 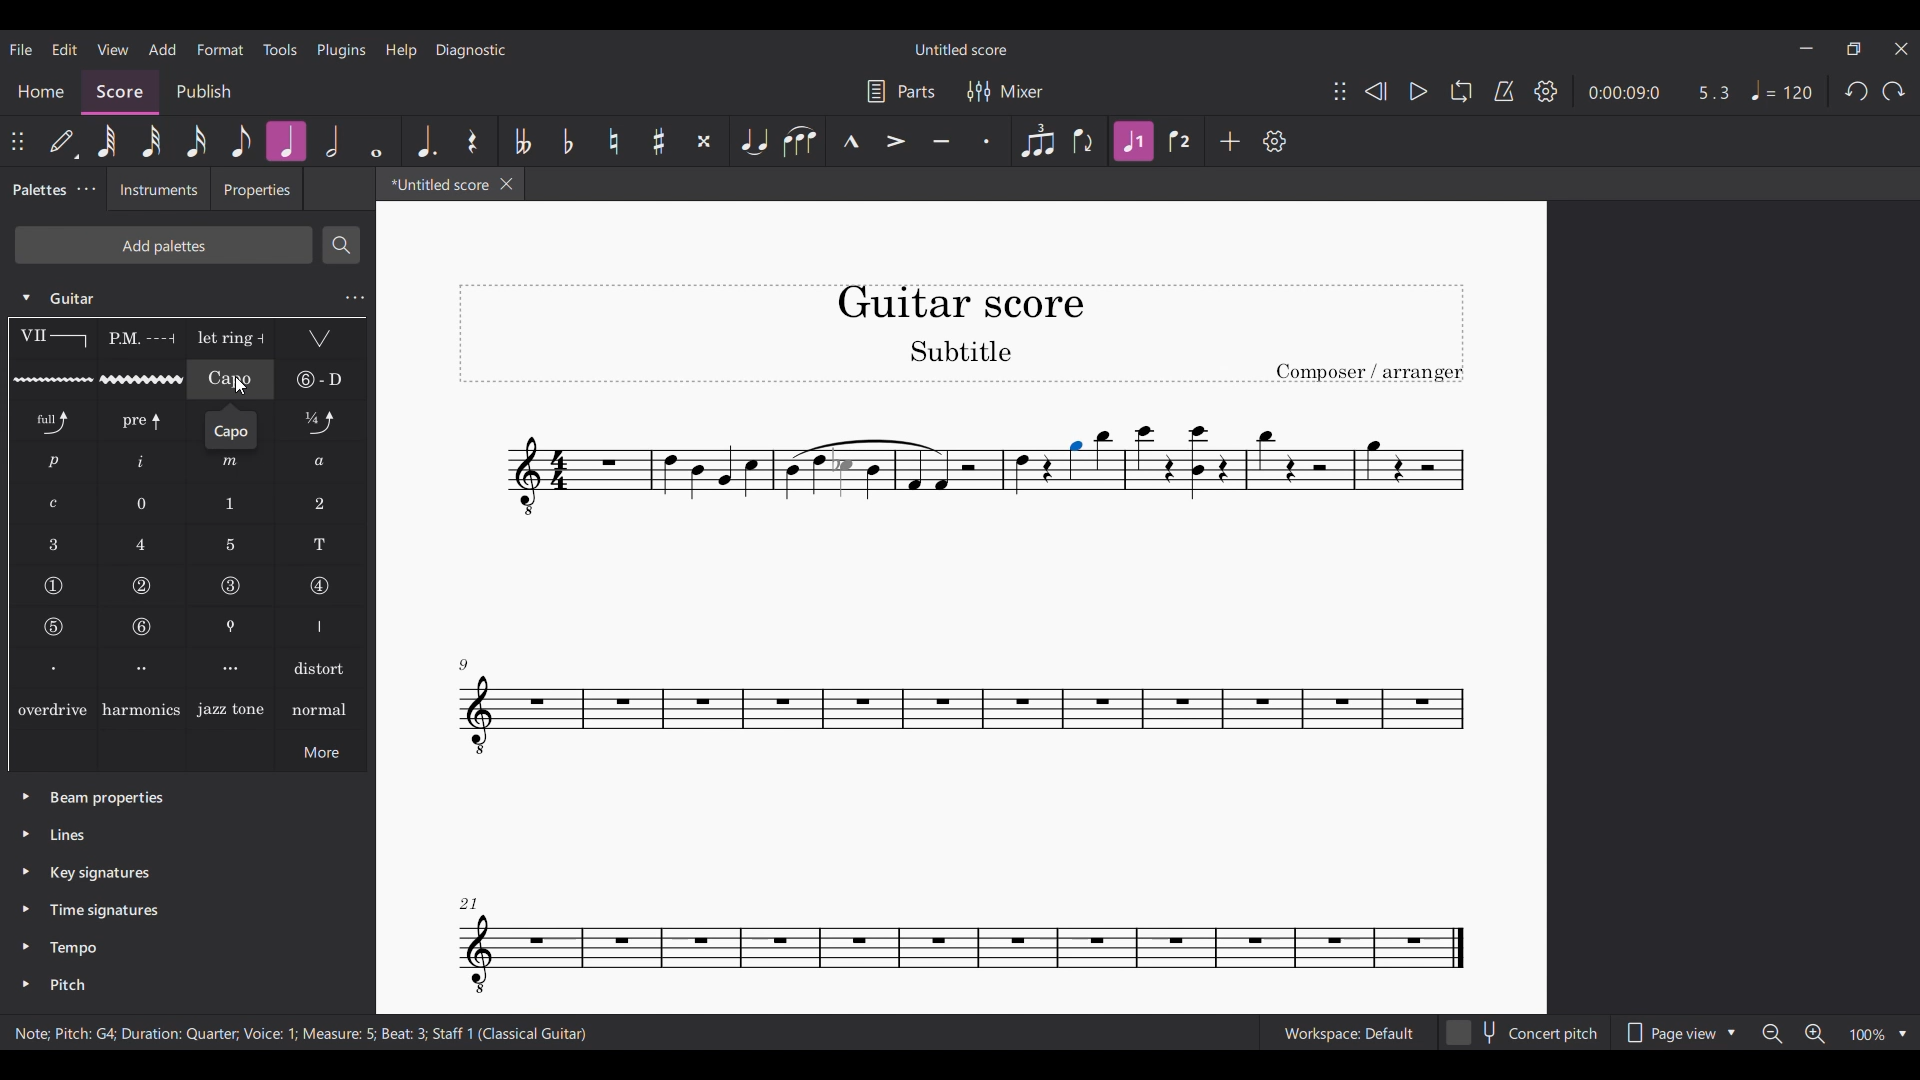 What do you see at coordinates (257, 188) in the screenshot?
I see `Properties tab` at bounding box center [257, 188].